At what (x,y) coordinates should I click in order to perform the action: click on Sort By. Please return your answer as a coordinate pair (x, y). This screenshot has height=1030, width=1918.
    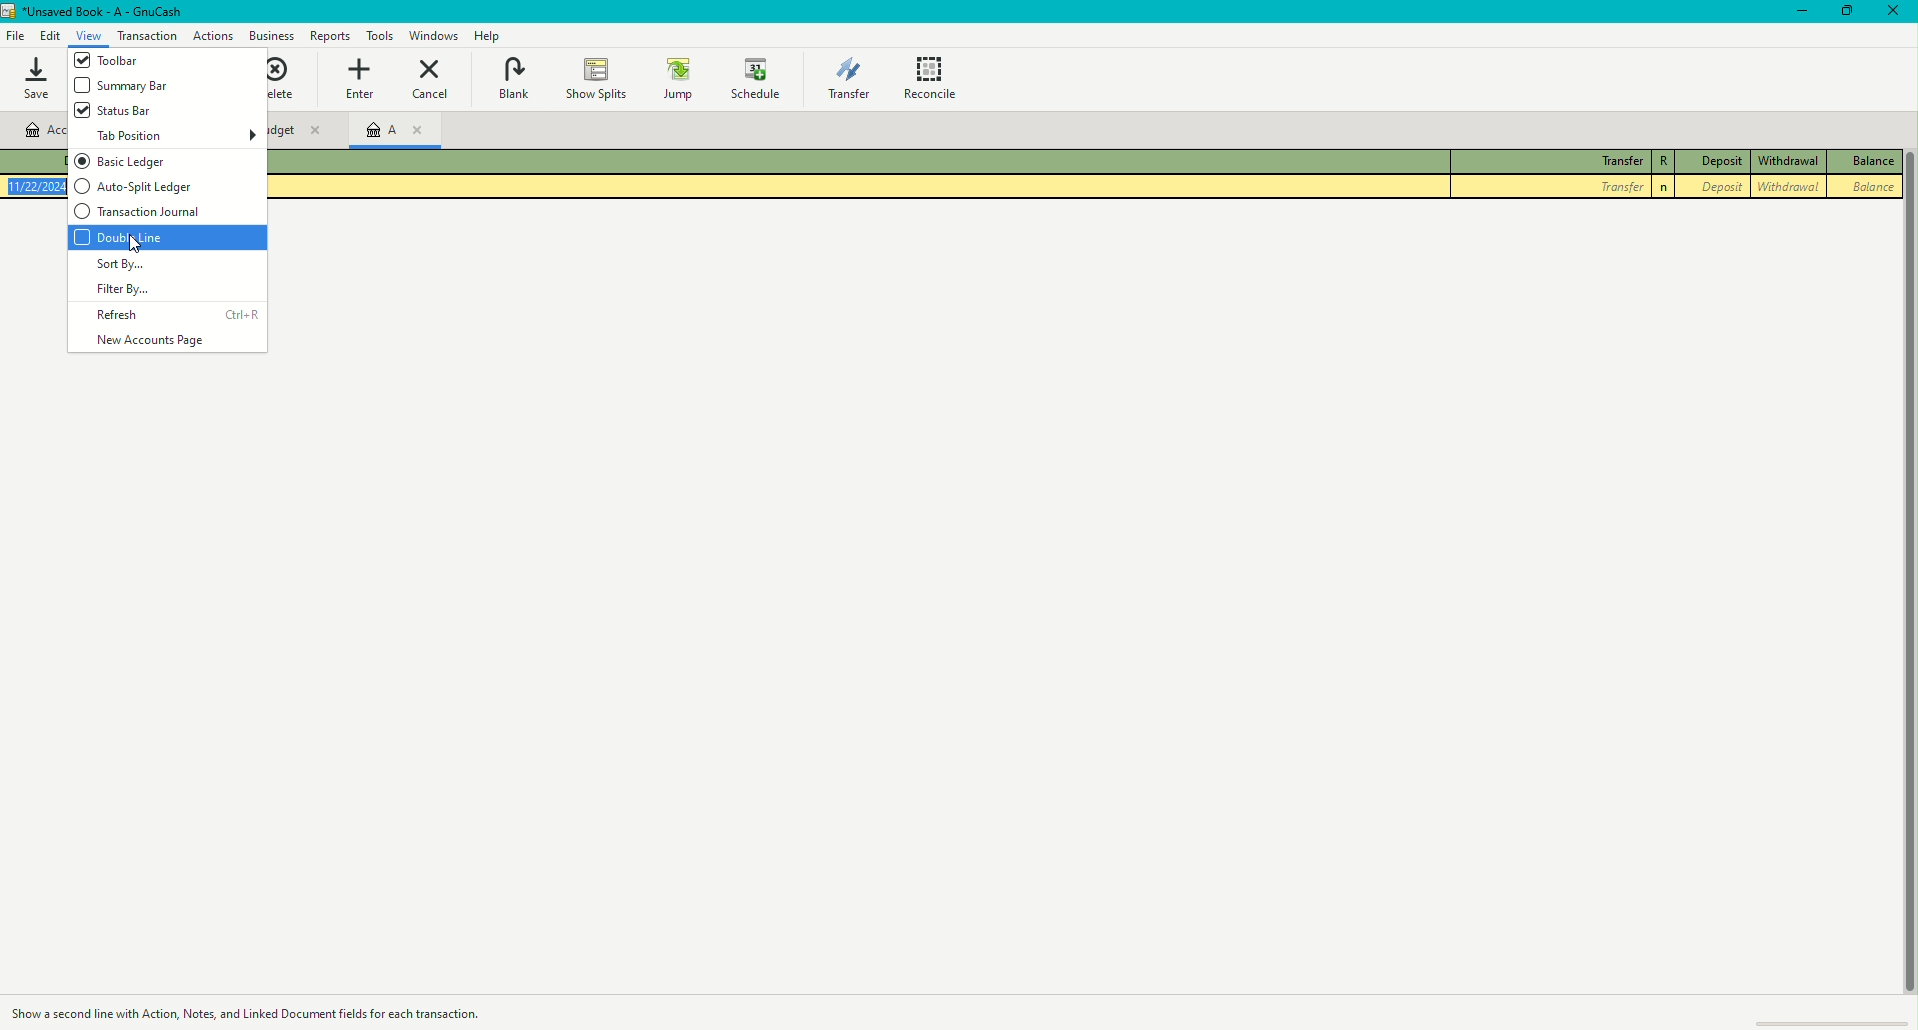
    Looking at the image, I should click on (170, 265).